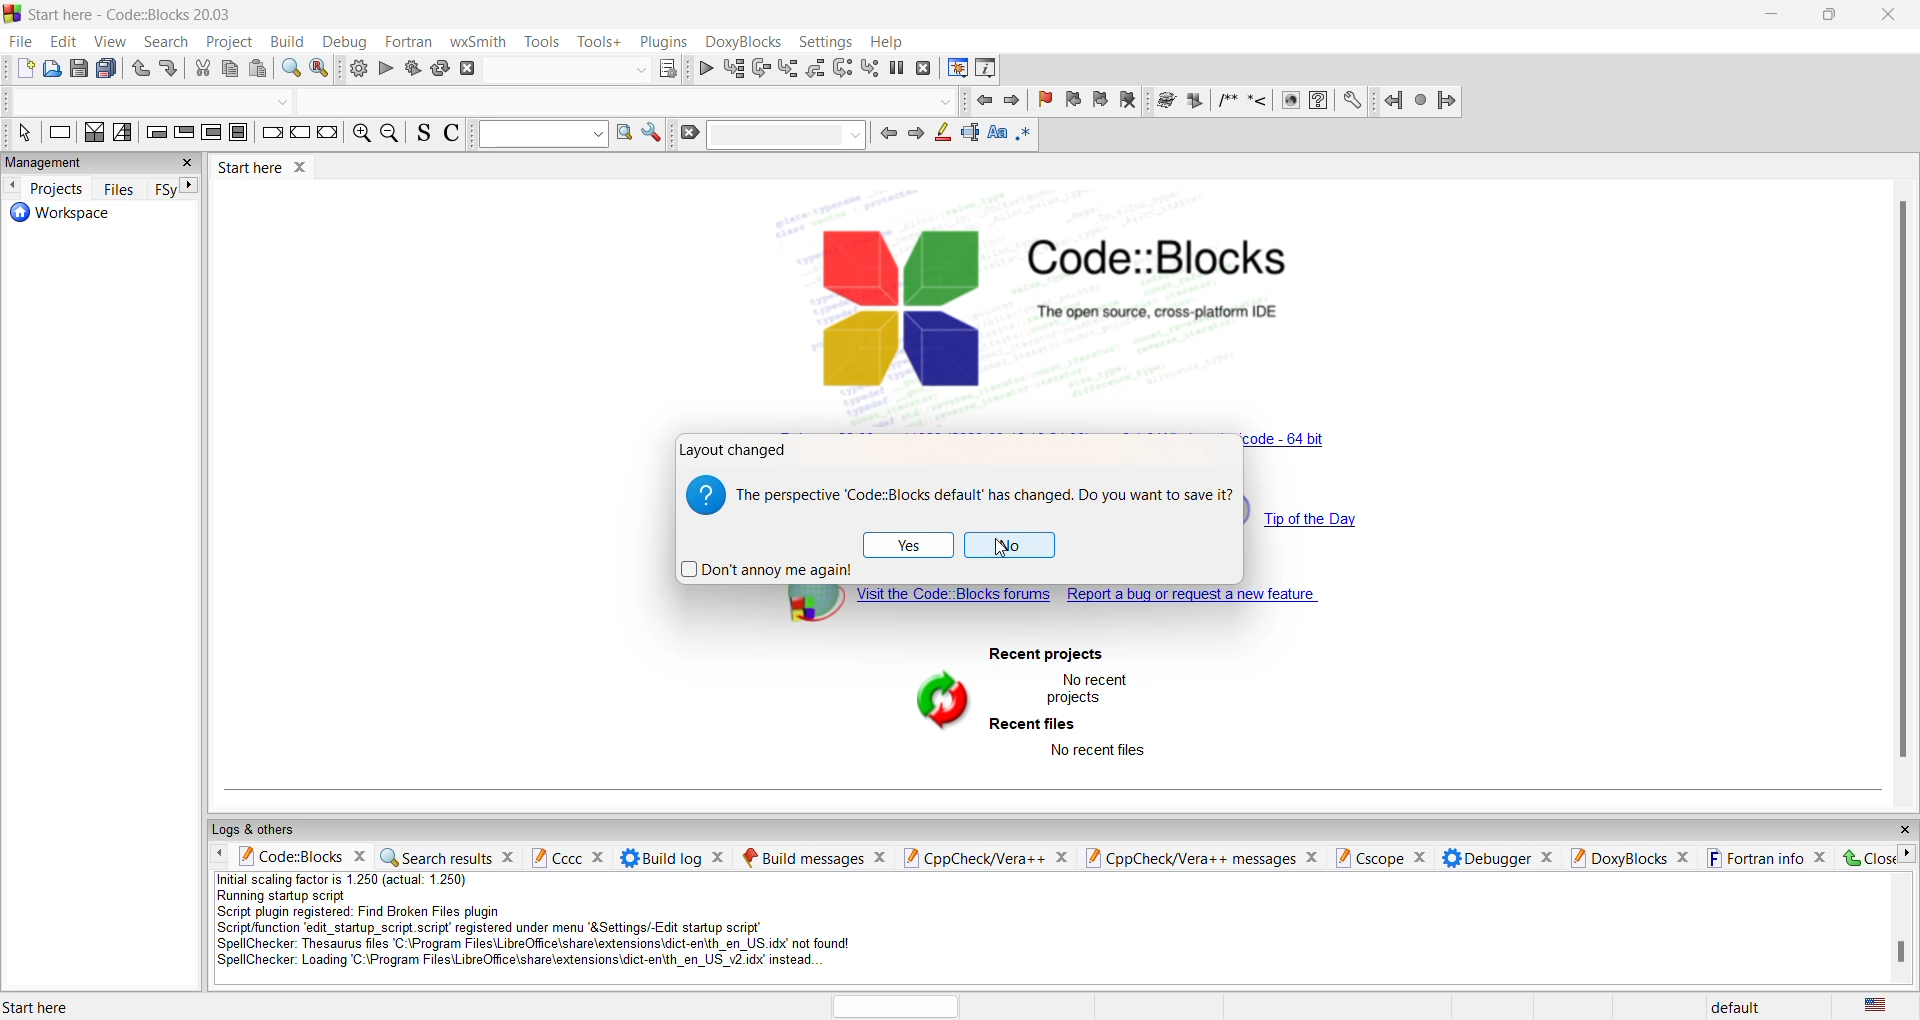 This screenshot has height=1020, width=1920. Describe the element at coordinates (1043, 99) in the screenshot. I see `bookmark` at that location.